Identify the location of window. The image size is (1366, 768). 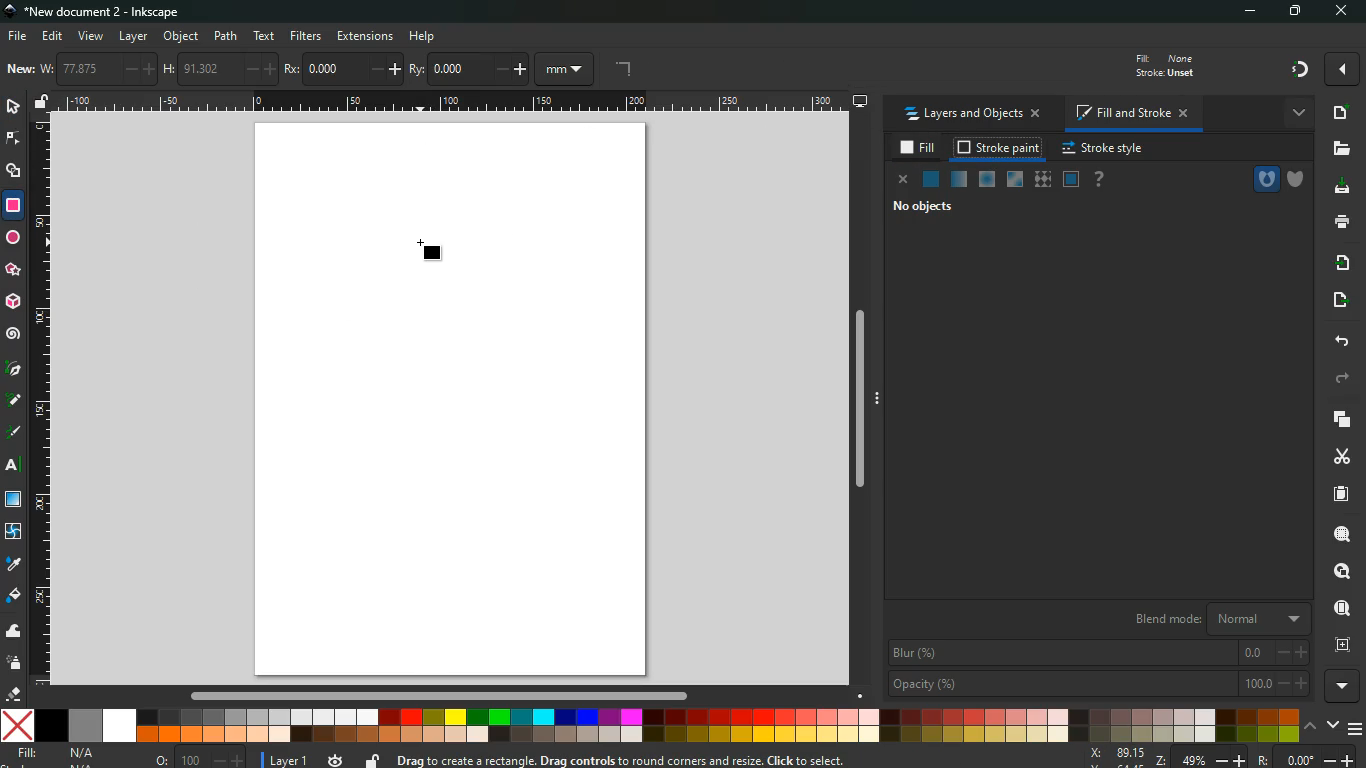
(1071, 180).